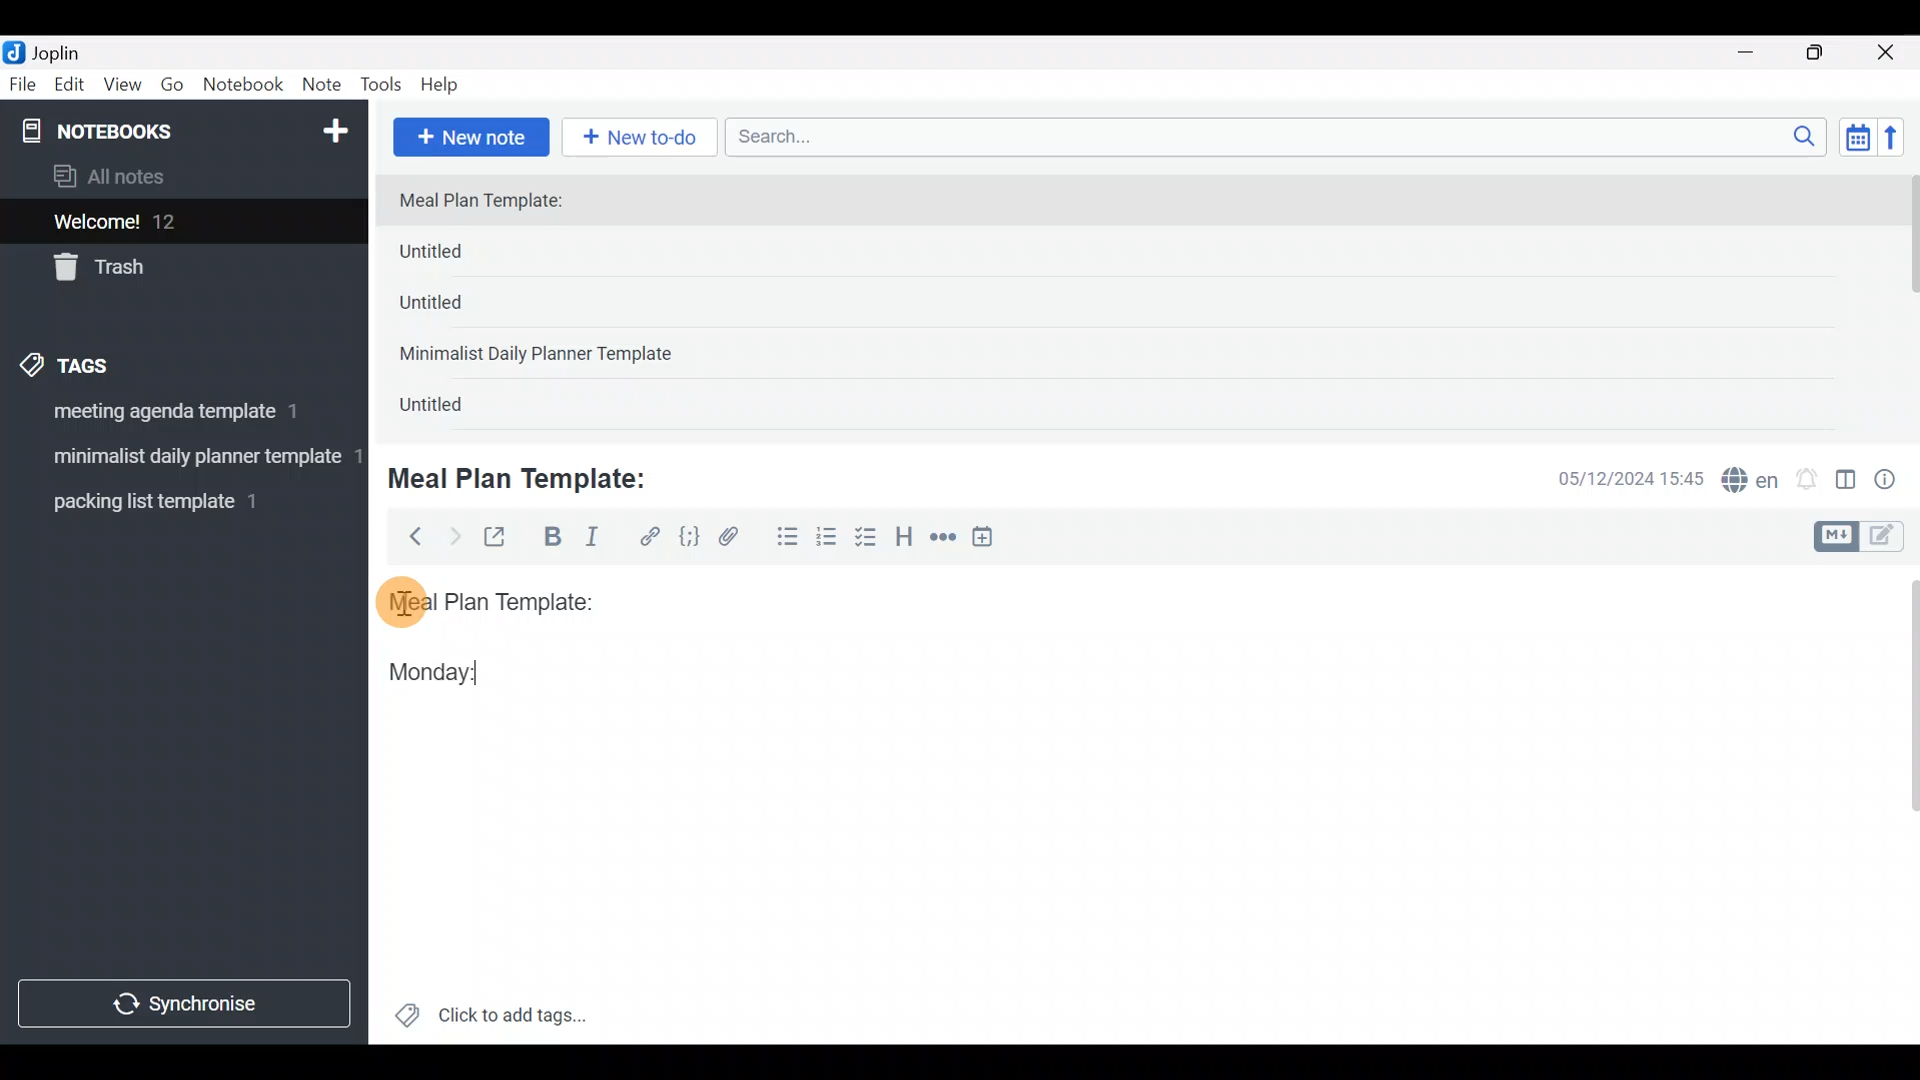 This screenshot has width=1920, height=1080. What do you see at coordinates (454, 409) in the screenshot?
I see `Untitled` at bounding box center [454, 409].